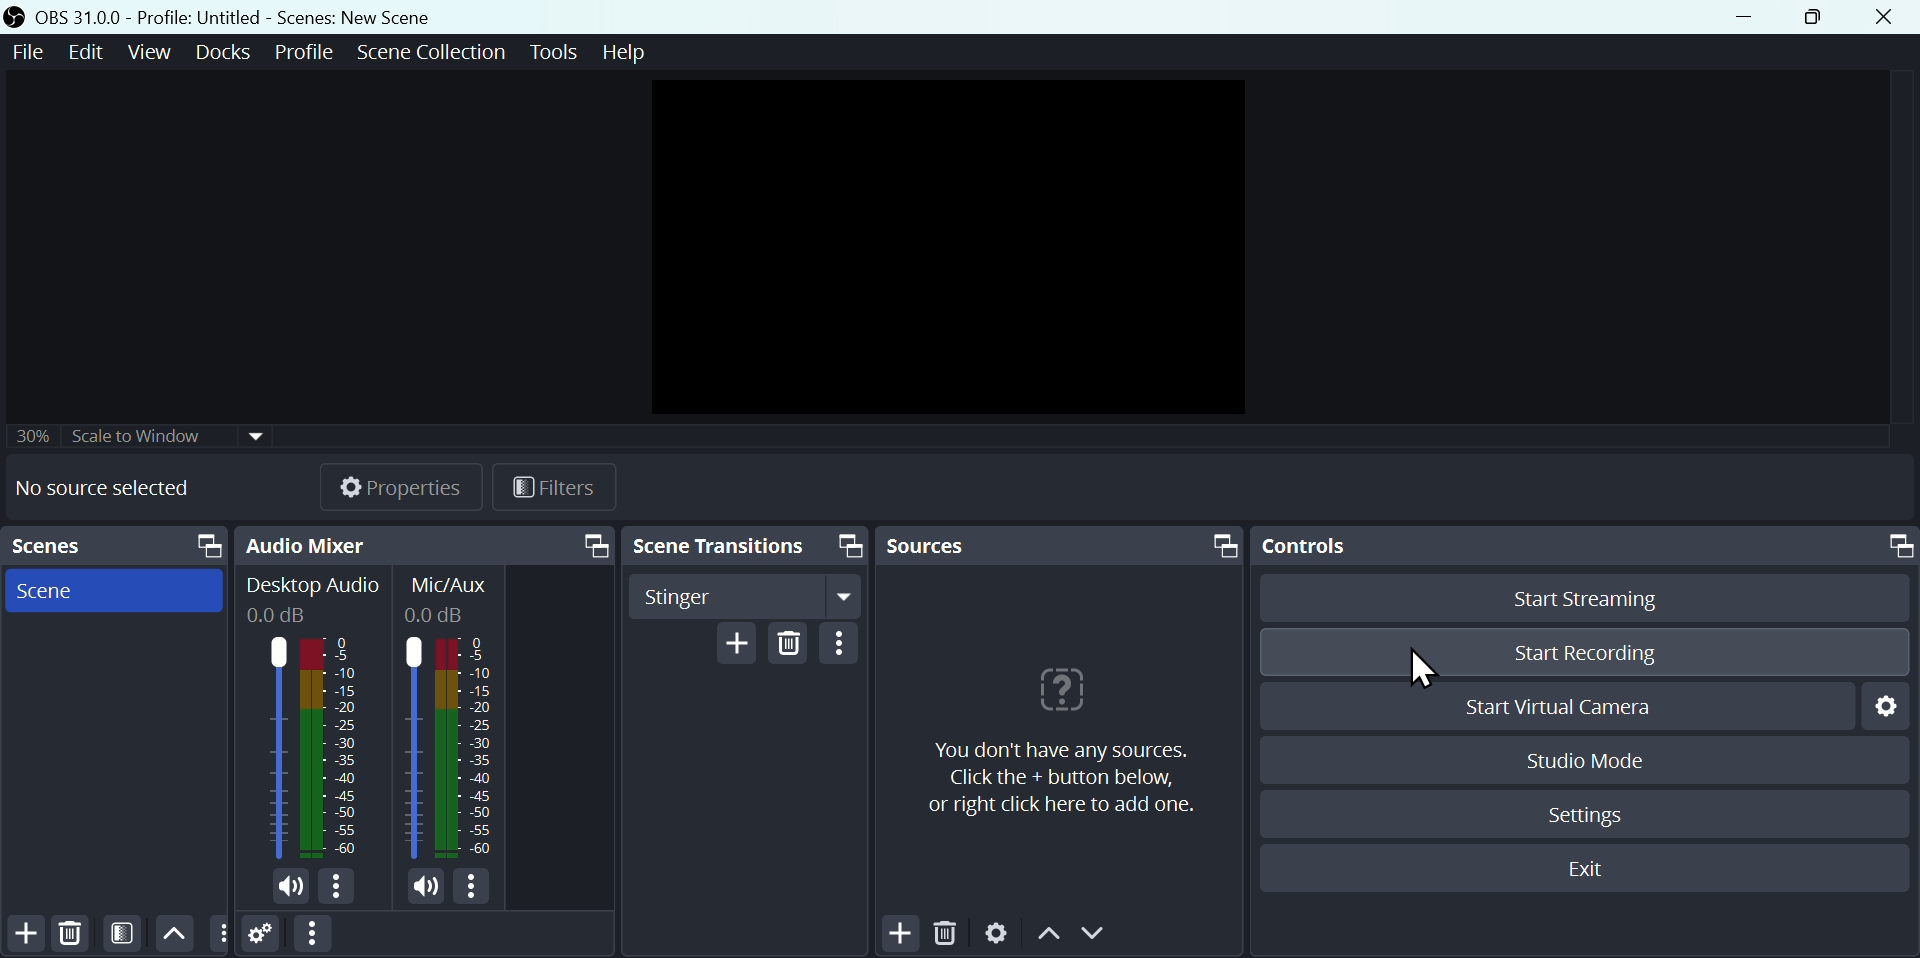 The width and height of the screenshot is (1920, 958). What do you see at coordinates (310, 542) in the screenshot?
I see `Audio mixer` at bounding box center [310, 542].